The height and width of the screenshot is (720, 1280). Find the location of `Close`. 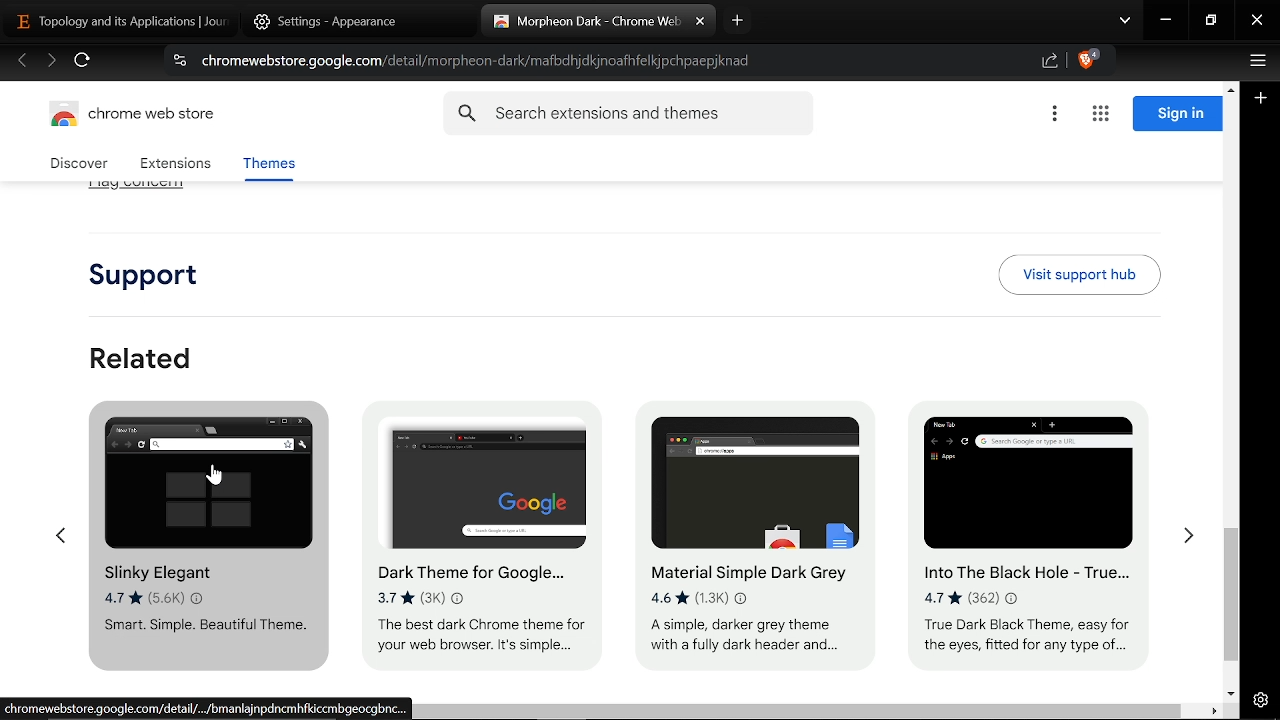

Close is located at coordinates (1257, 22).